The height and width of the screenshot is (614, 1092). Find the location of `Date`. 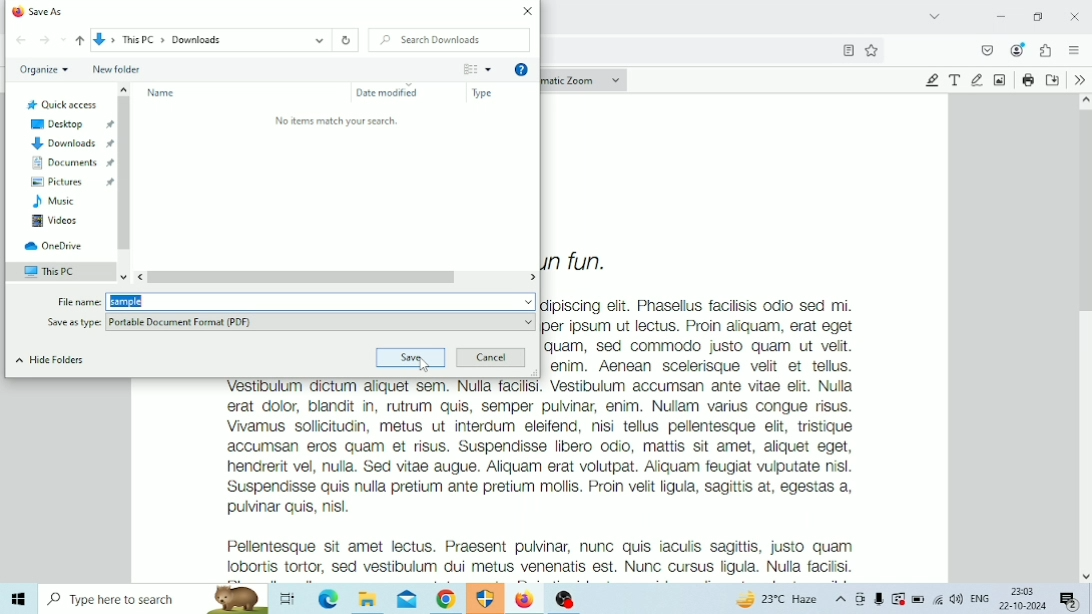

Date is located at coordinates (1022, 606).